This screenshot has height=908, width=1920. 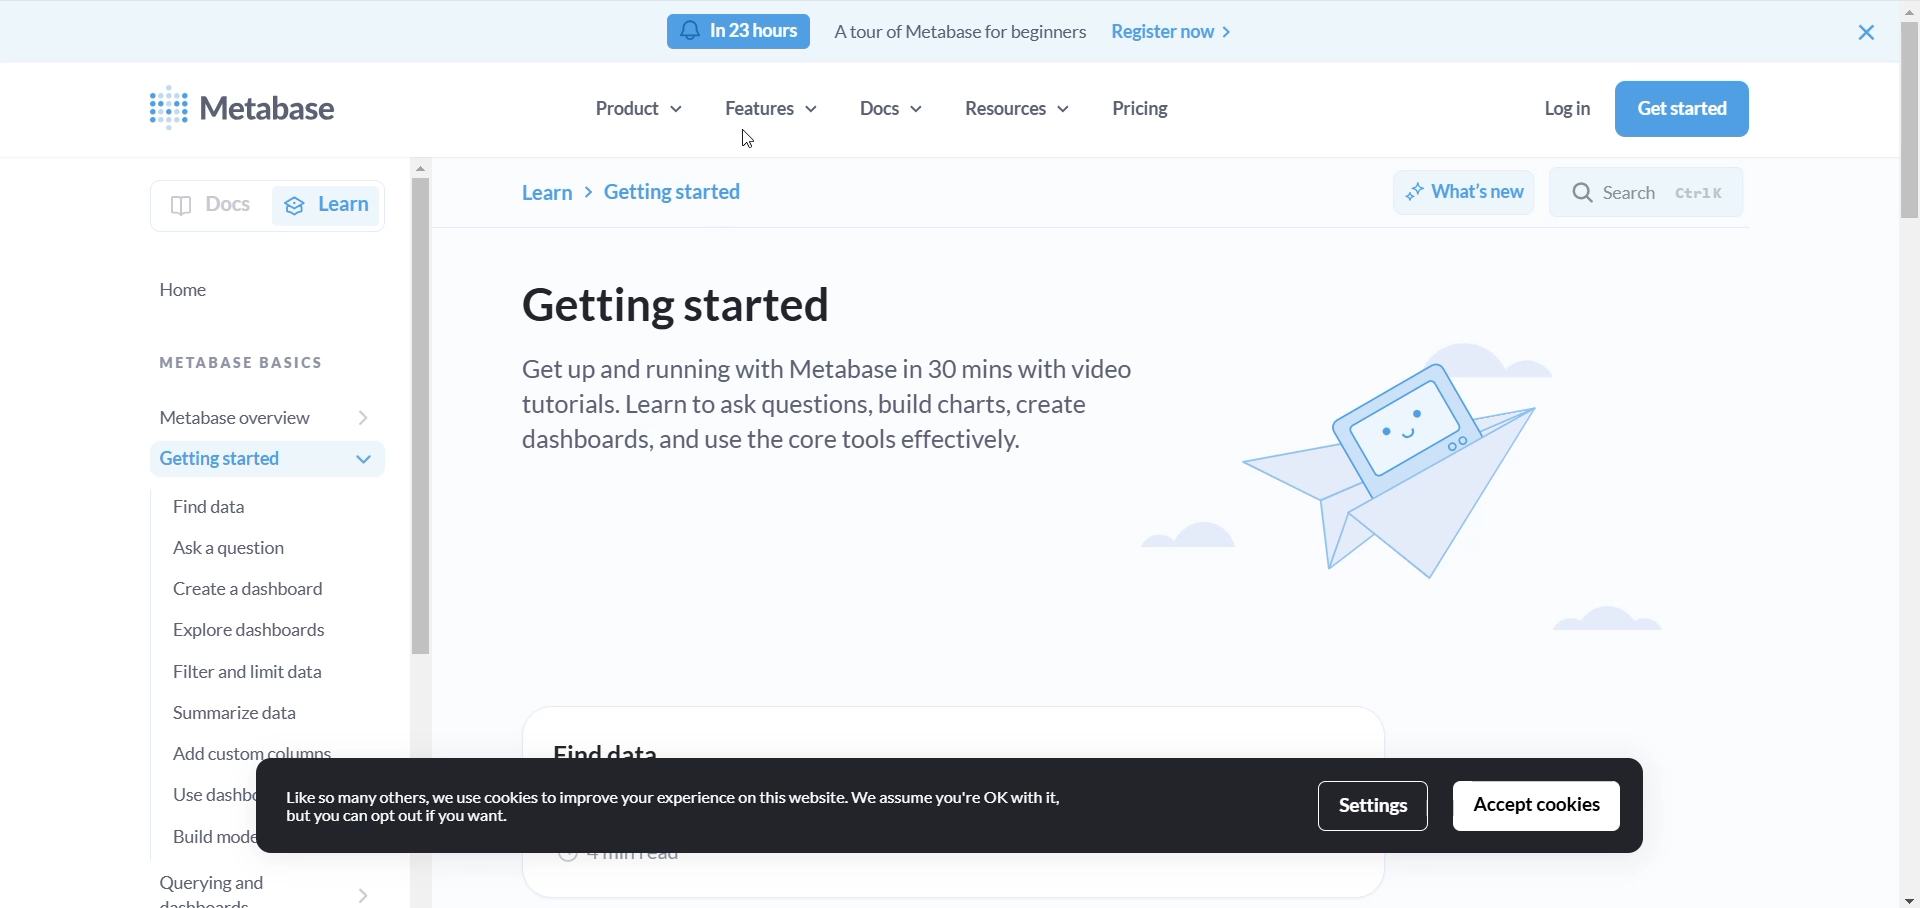 I want to click on accept cookies, so click(x=1537, y=806).